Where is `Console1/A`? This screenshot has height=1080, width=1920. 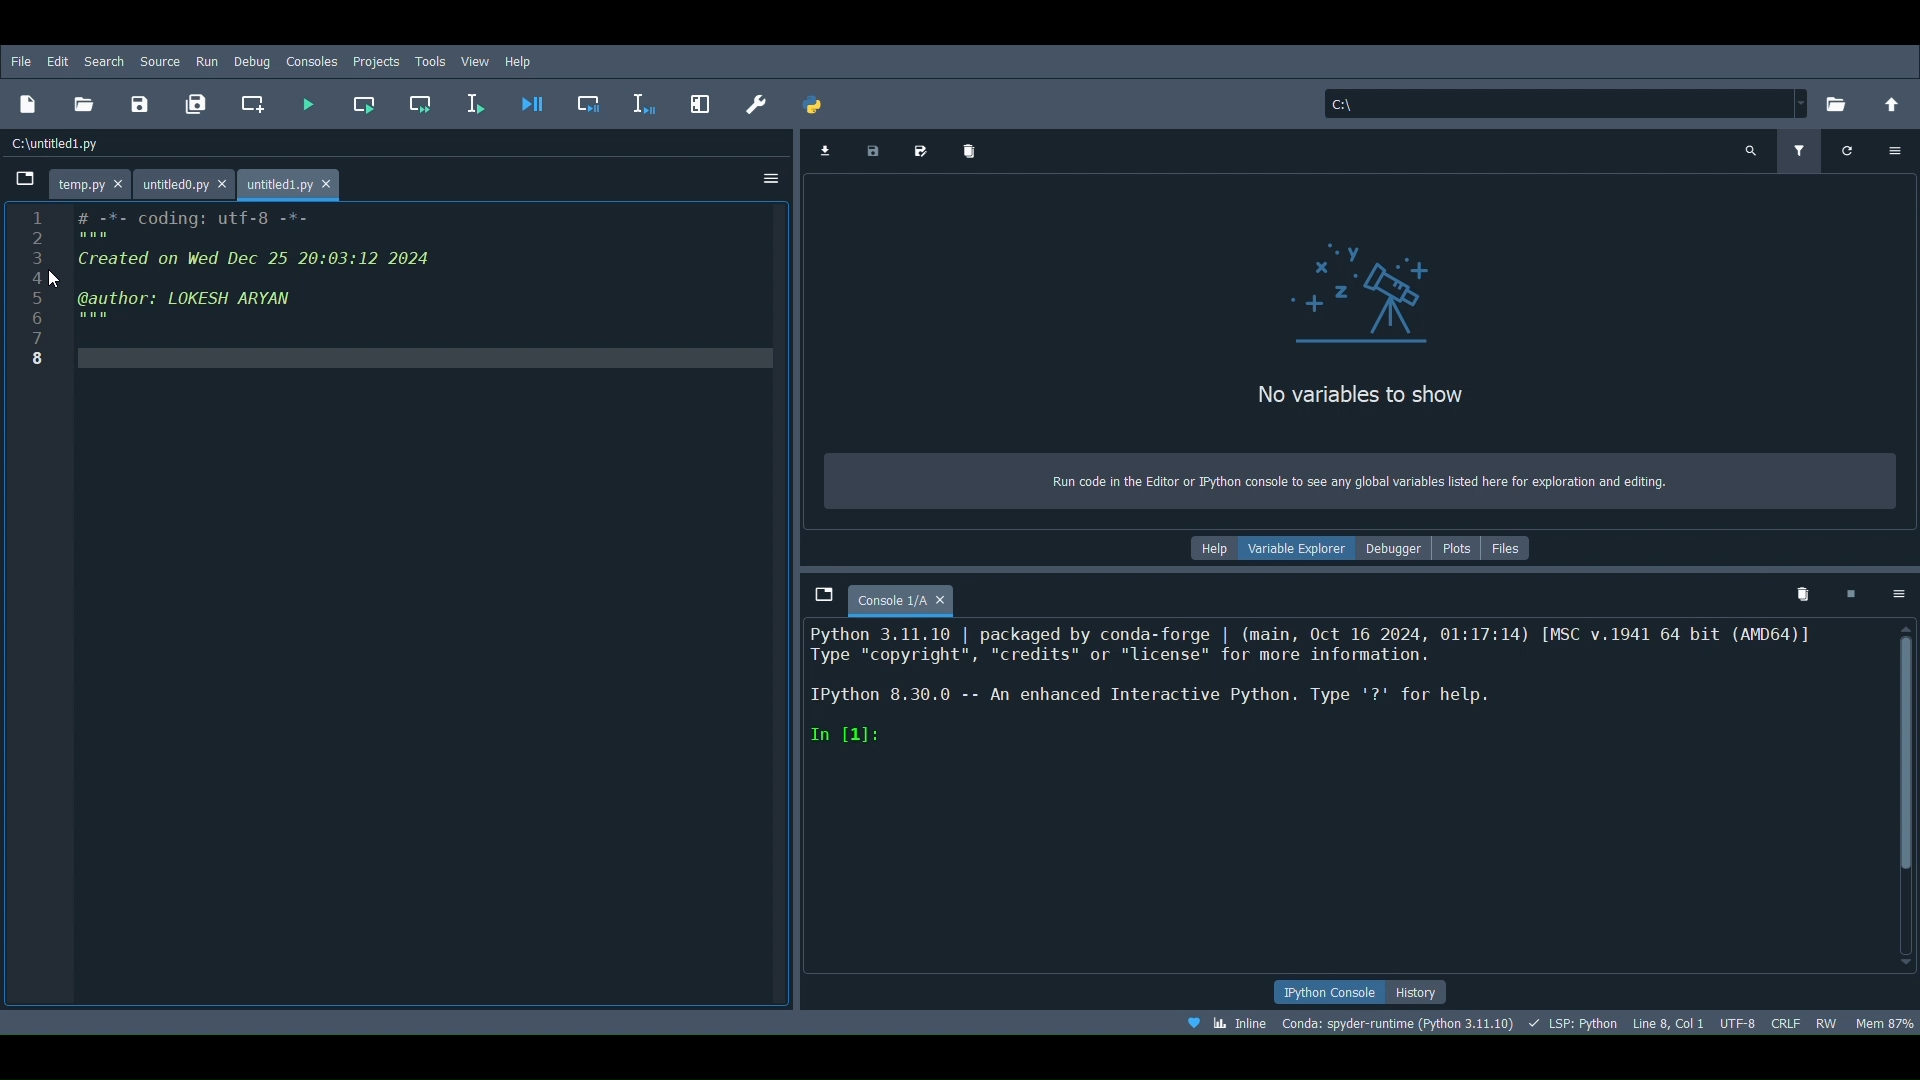
Console1/A is located at coordinates (901, 597).